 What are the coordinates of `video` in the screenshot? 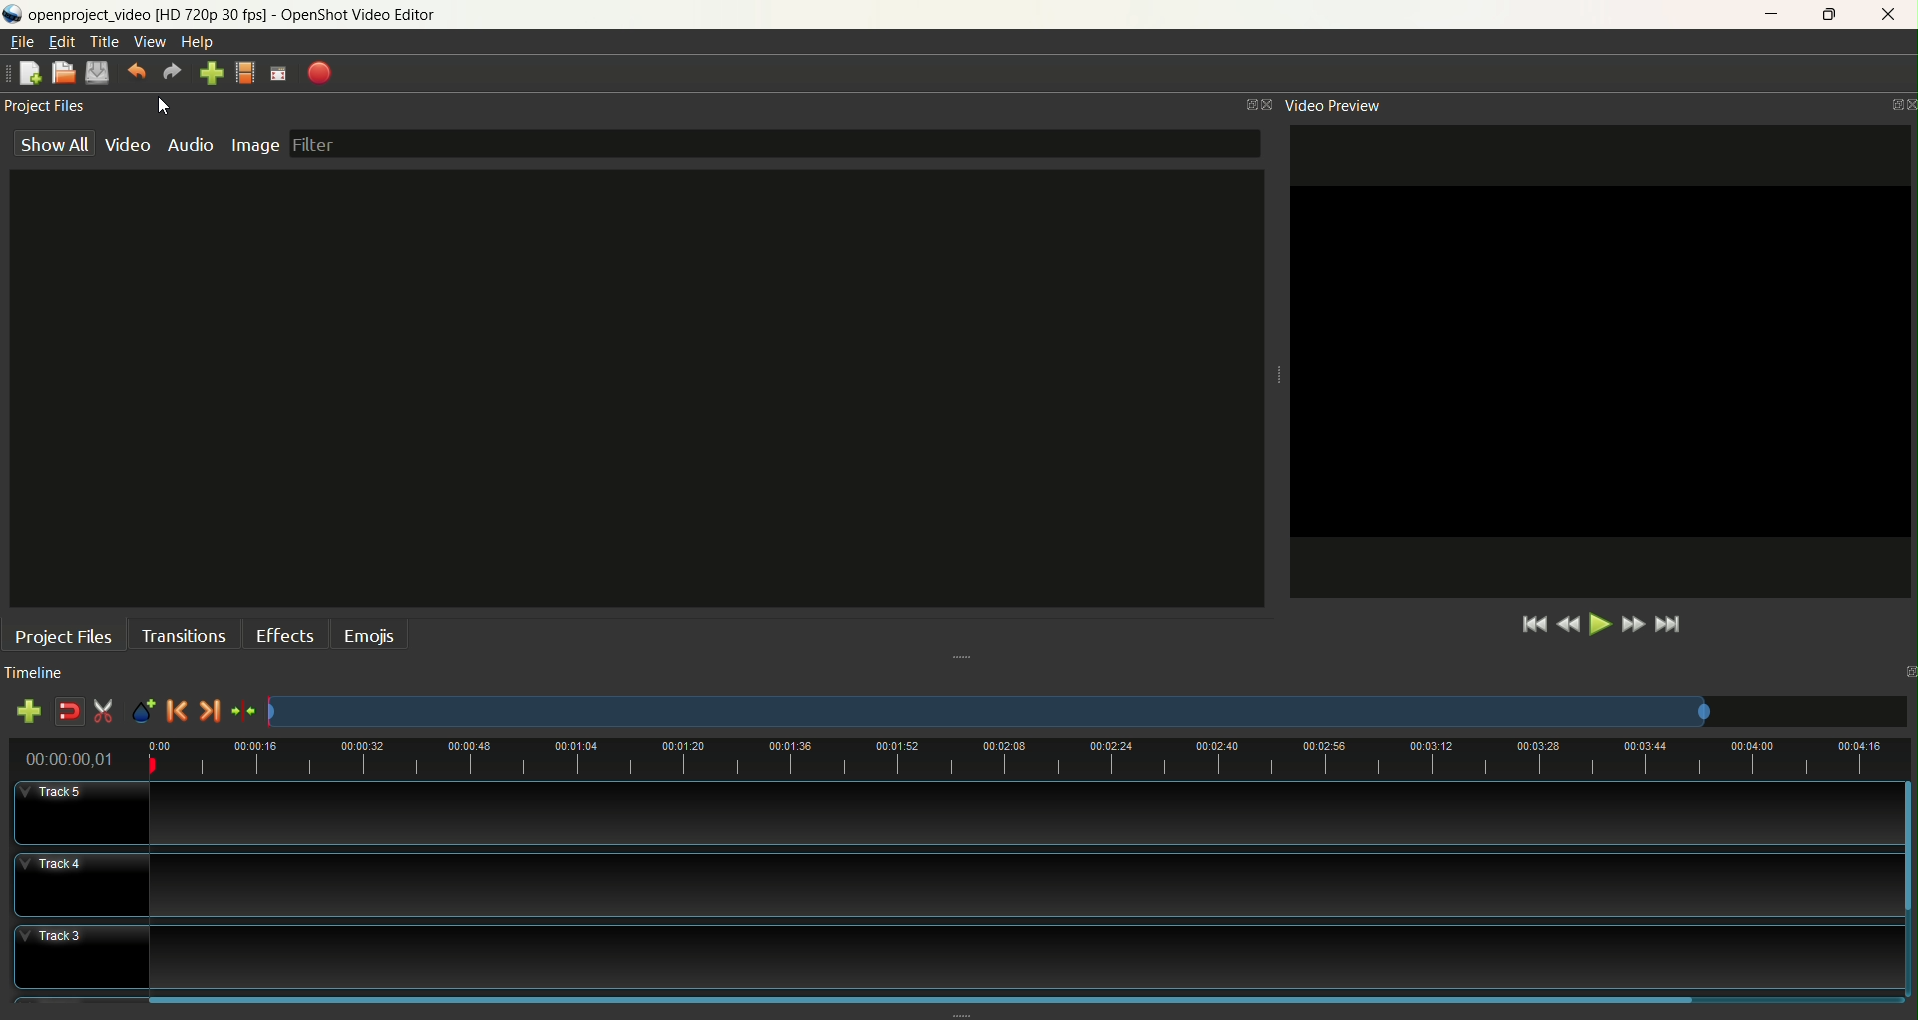 It's located at (135, 143).